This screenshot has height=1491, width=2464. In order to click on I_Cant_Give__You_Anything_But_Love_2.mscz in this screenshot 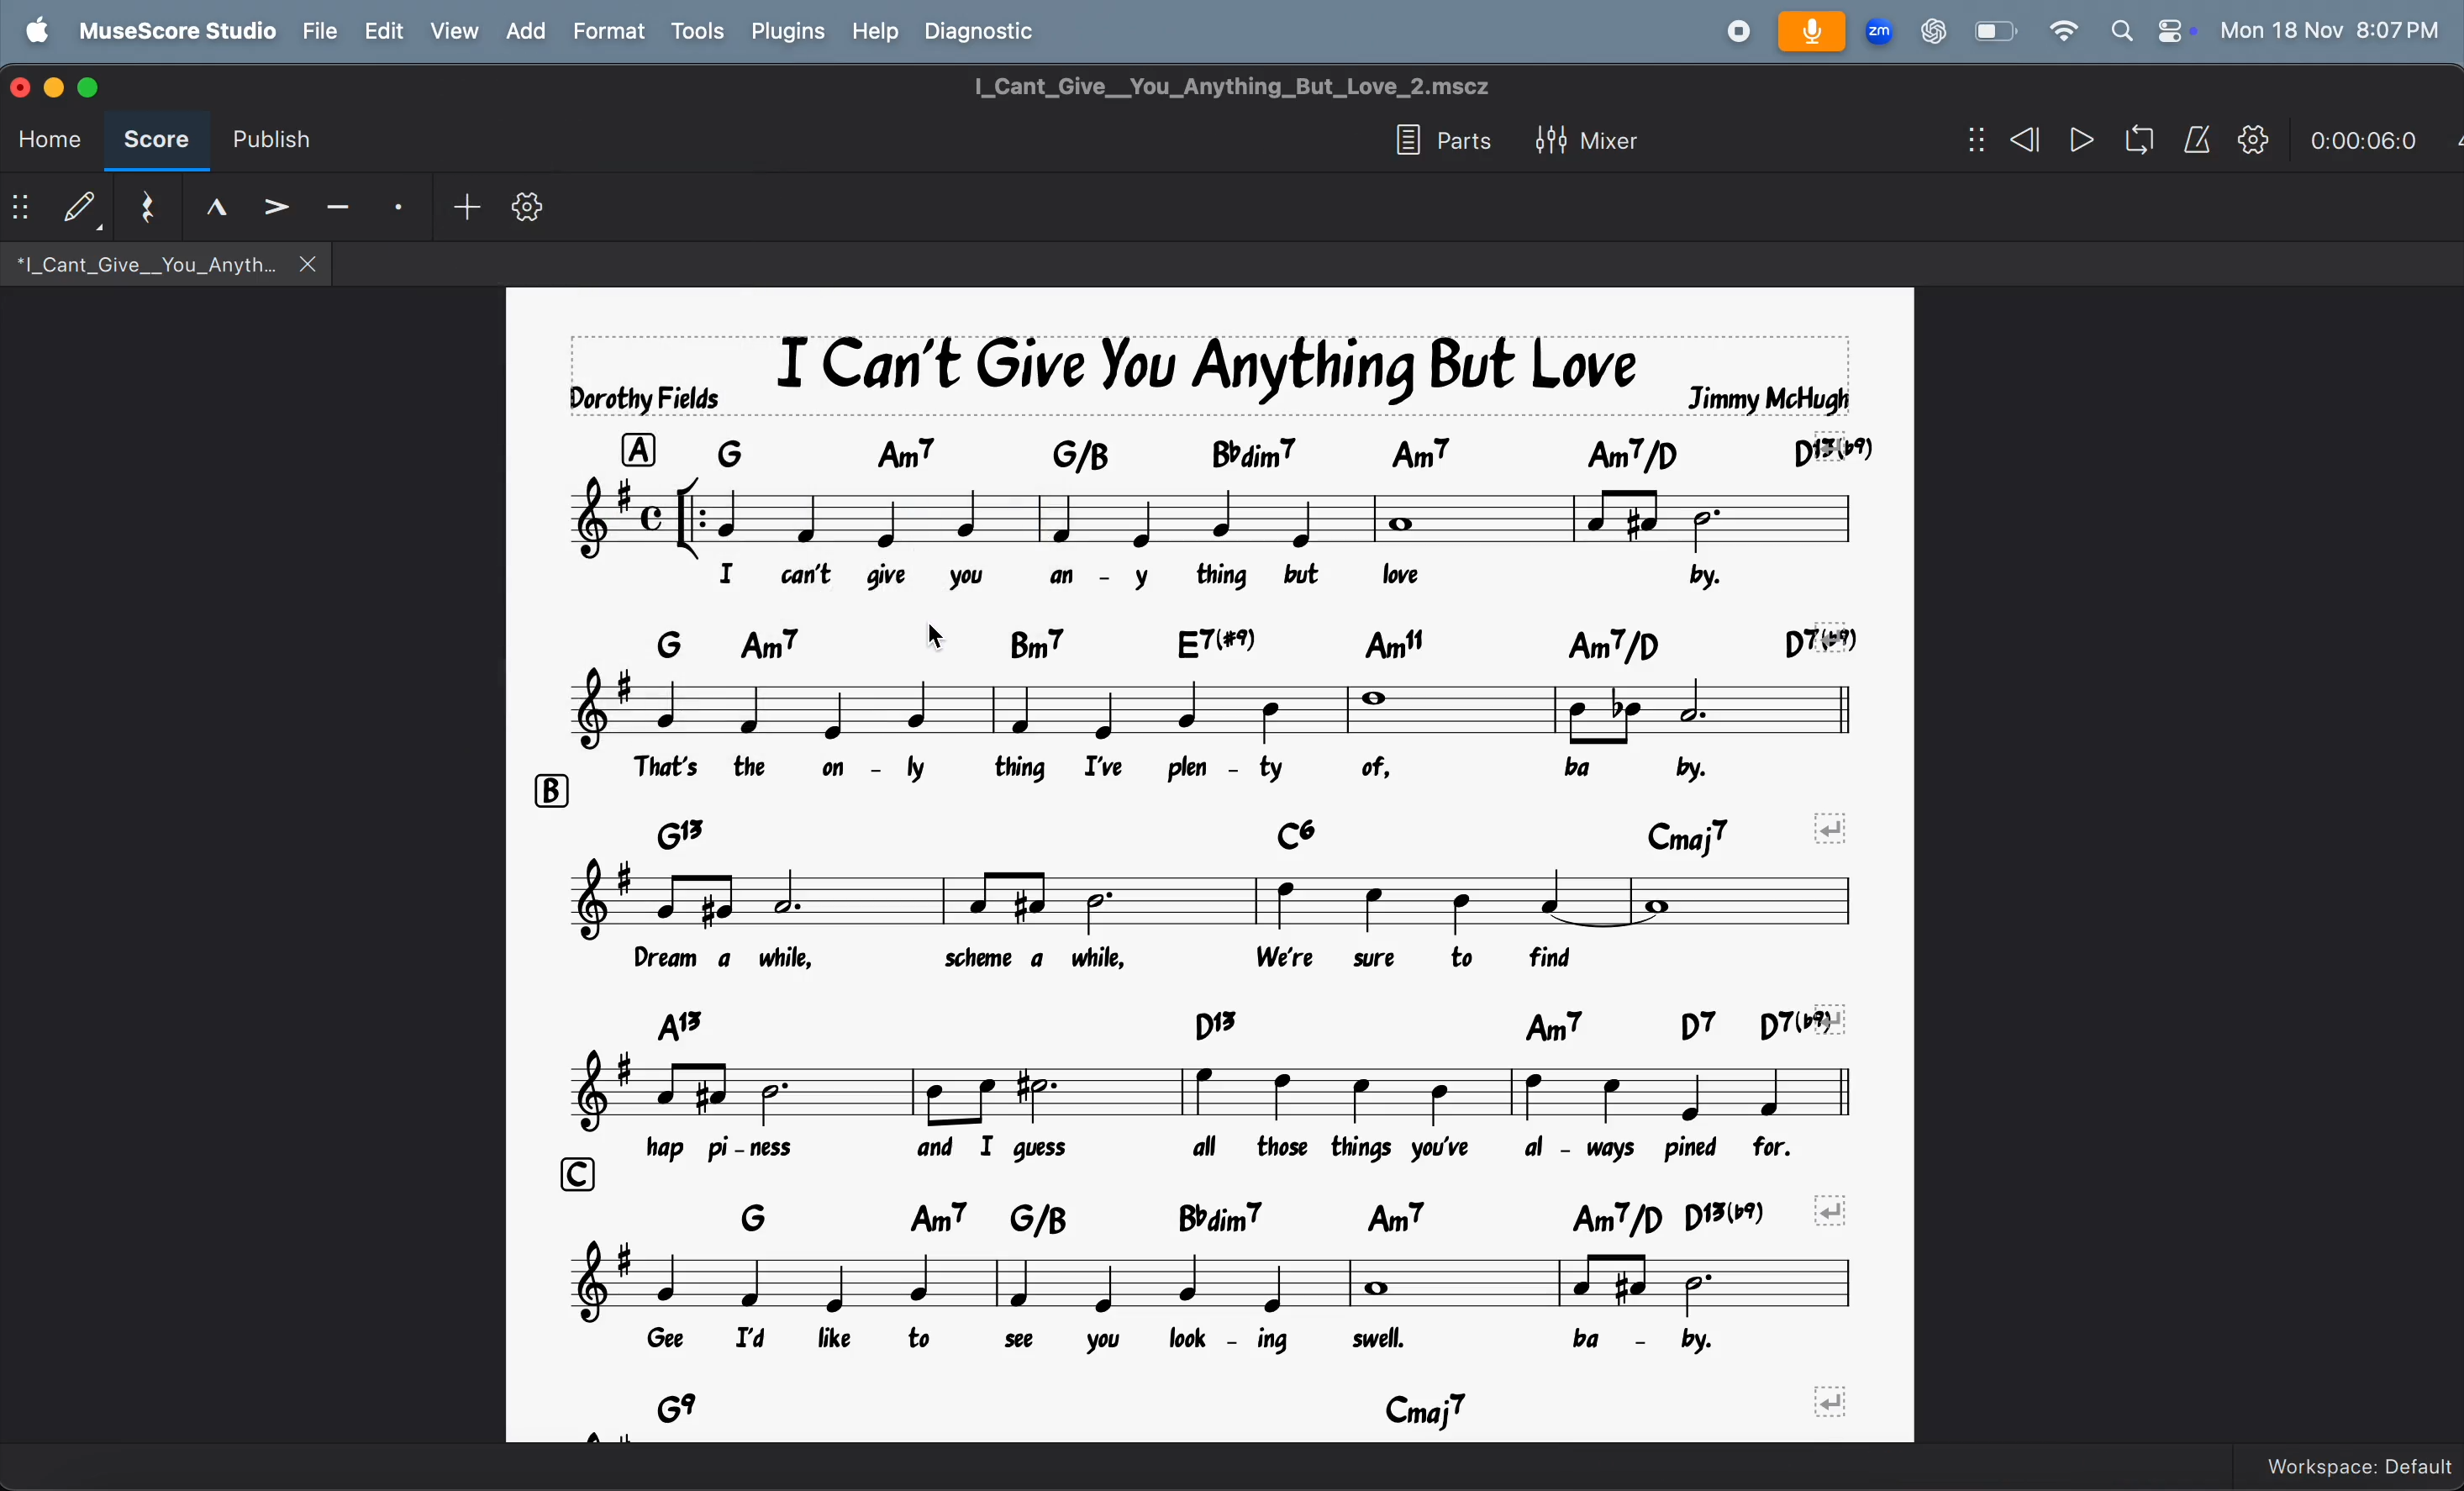, I will do `click(1232, 87)`.